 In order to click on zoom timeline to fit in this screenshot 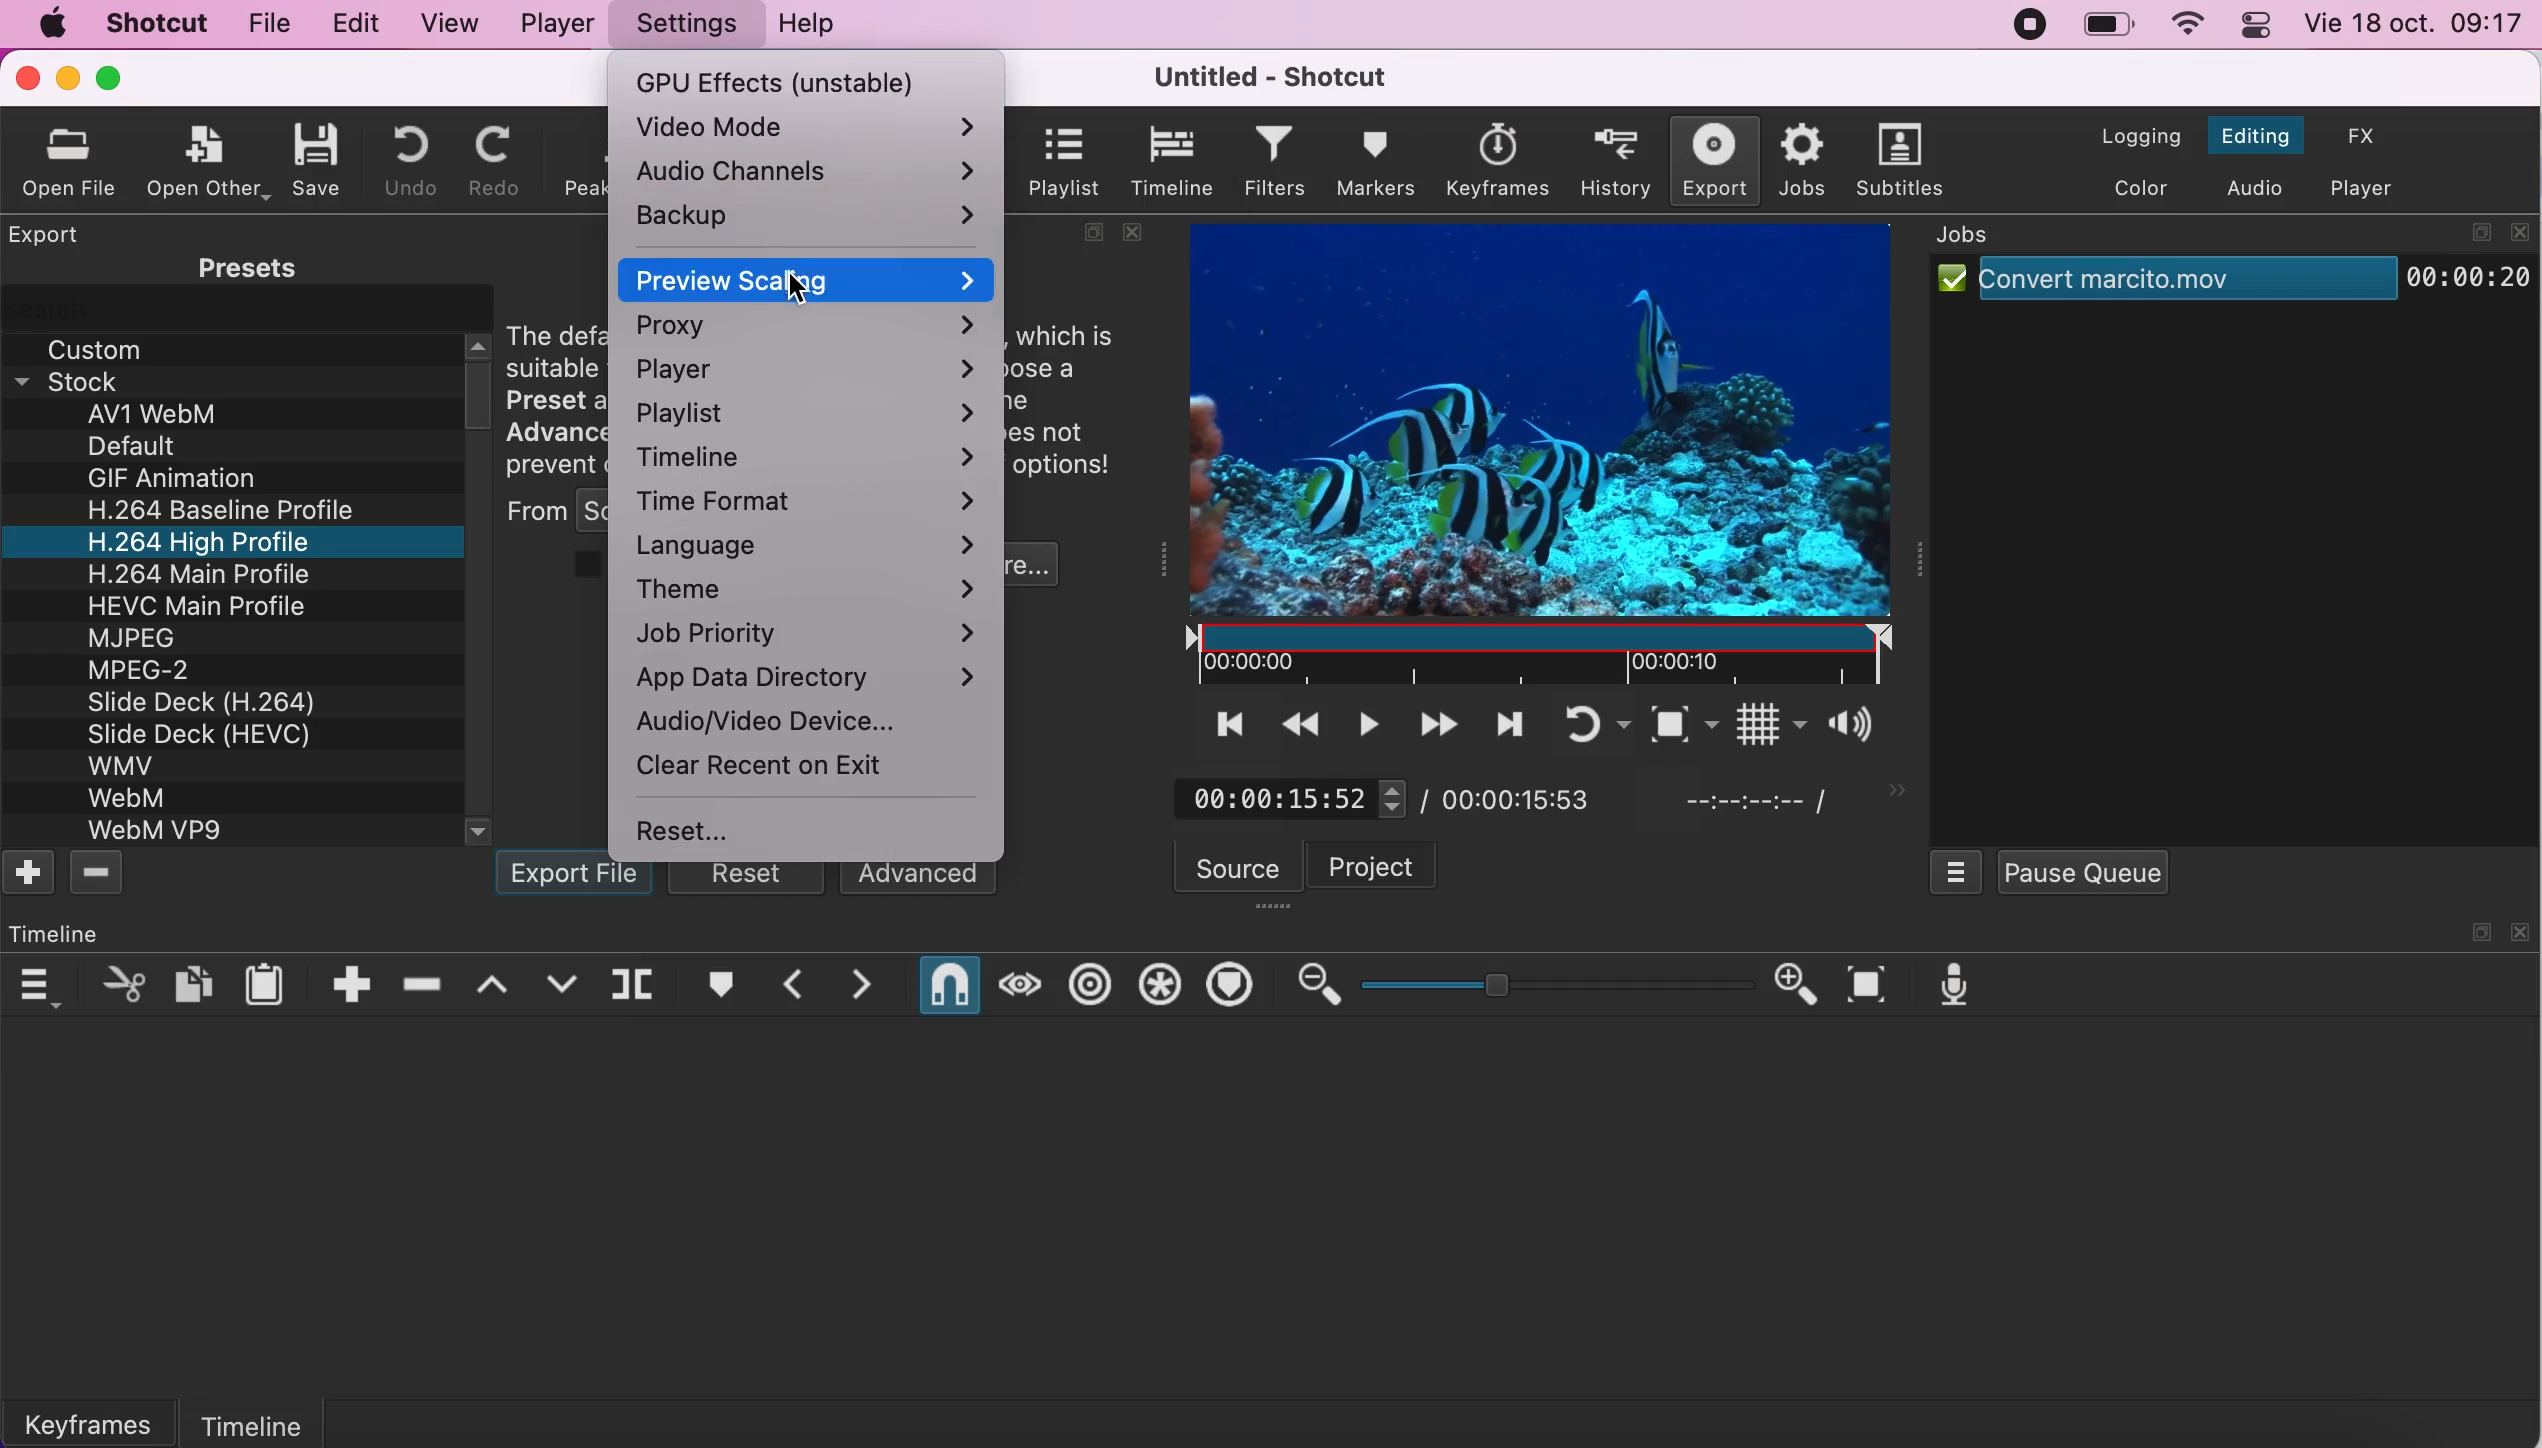, I will do `click(1865, 985)`.